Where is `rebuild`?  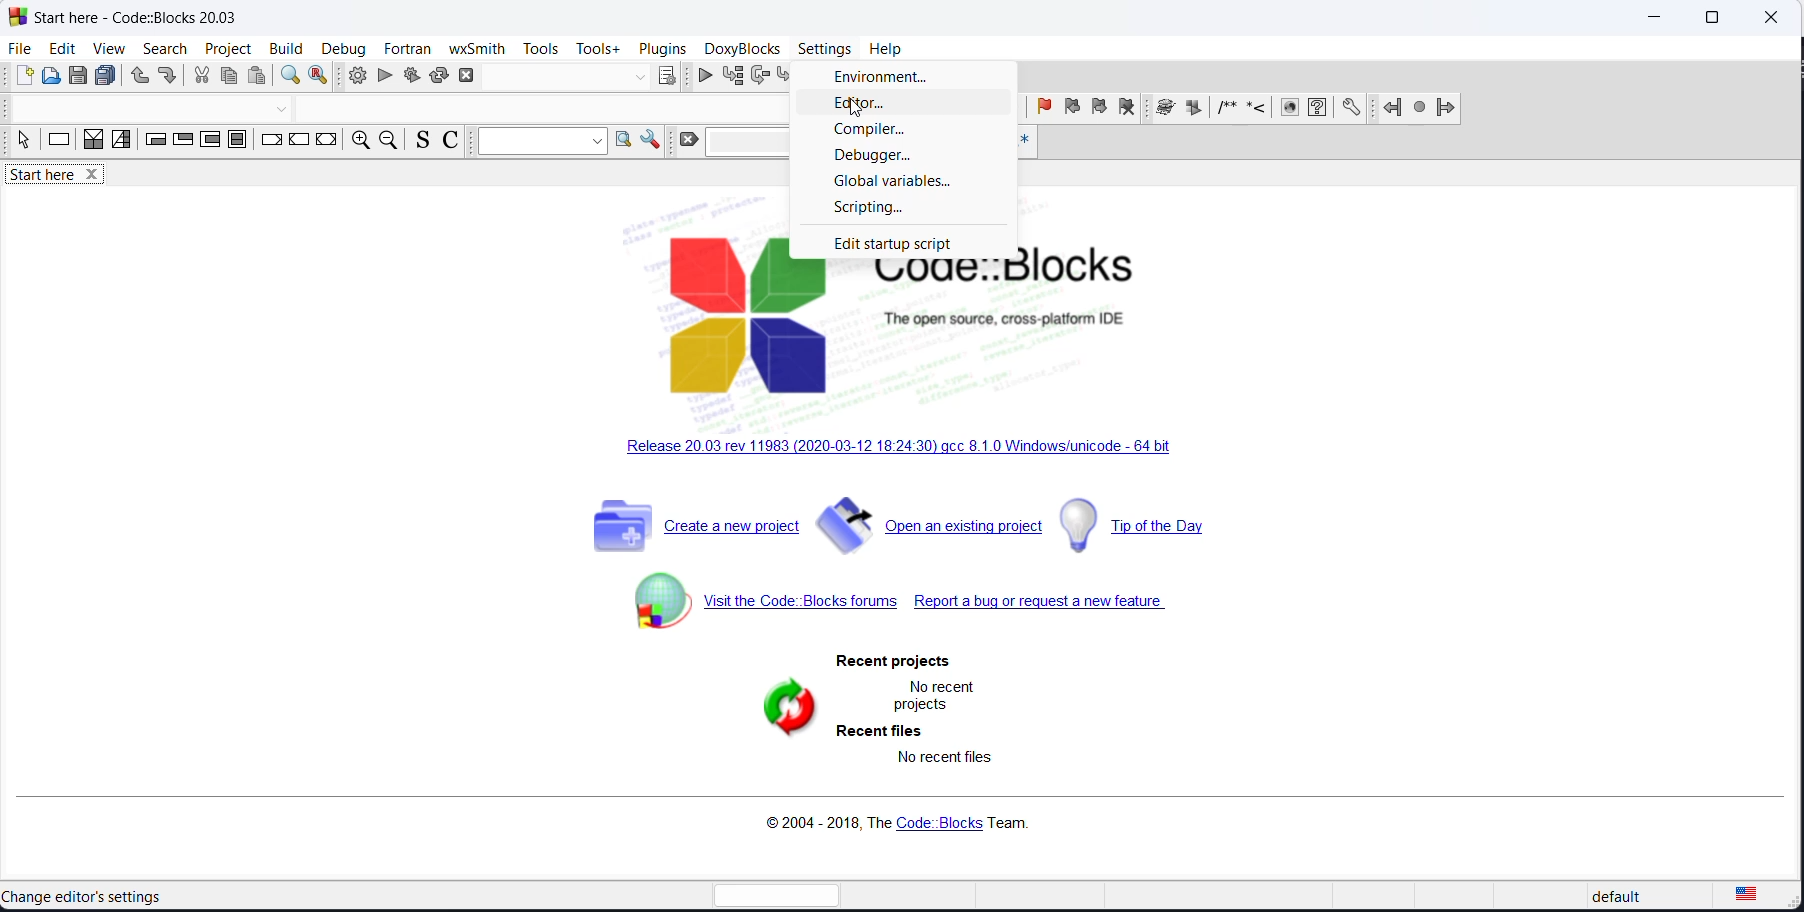 rebuild is located at coordinates (439, 77).